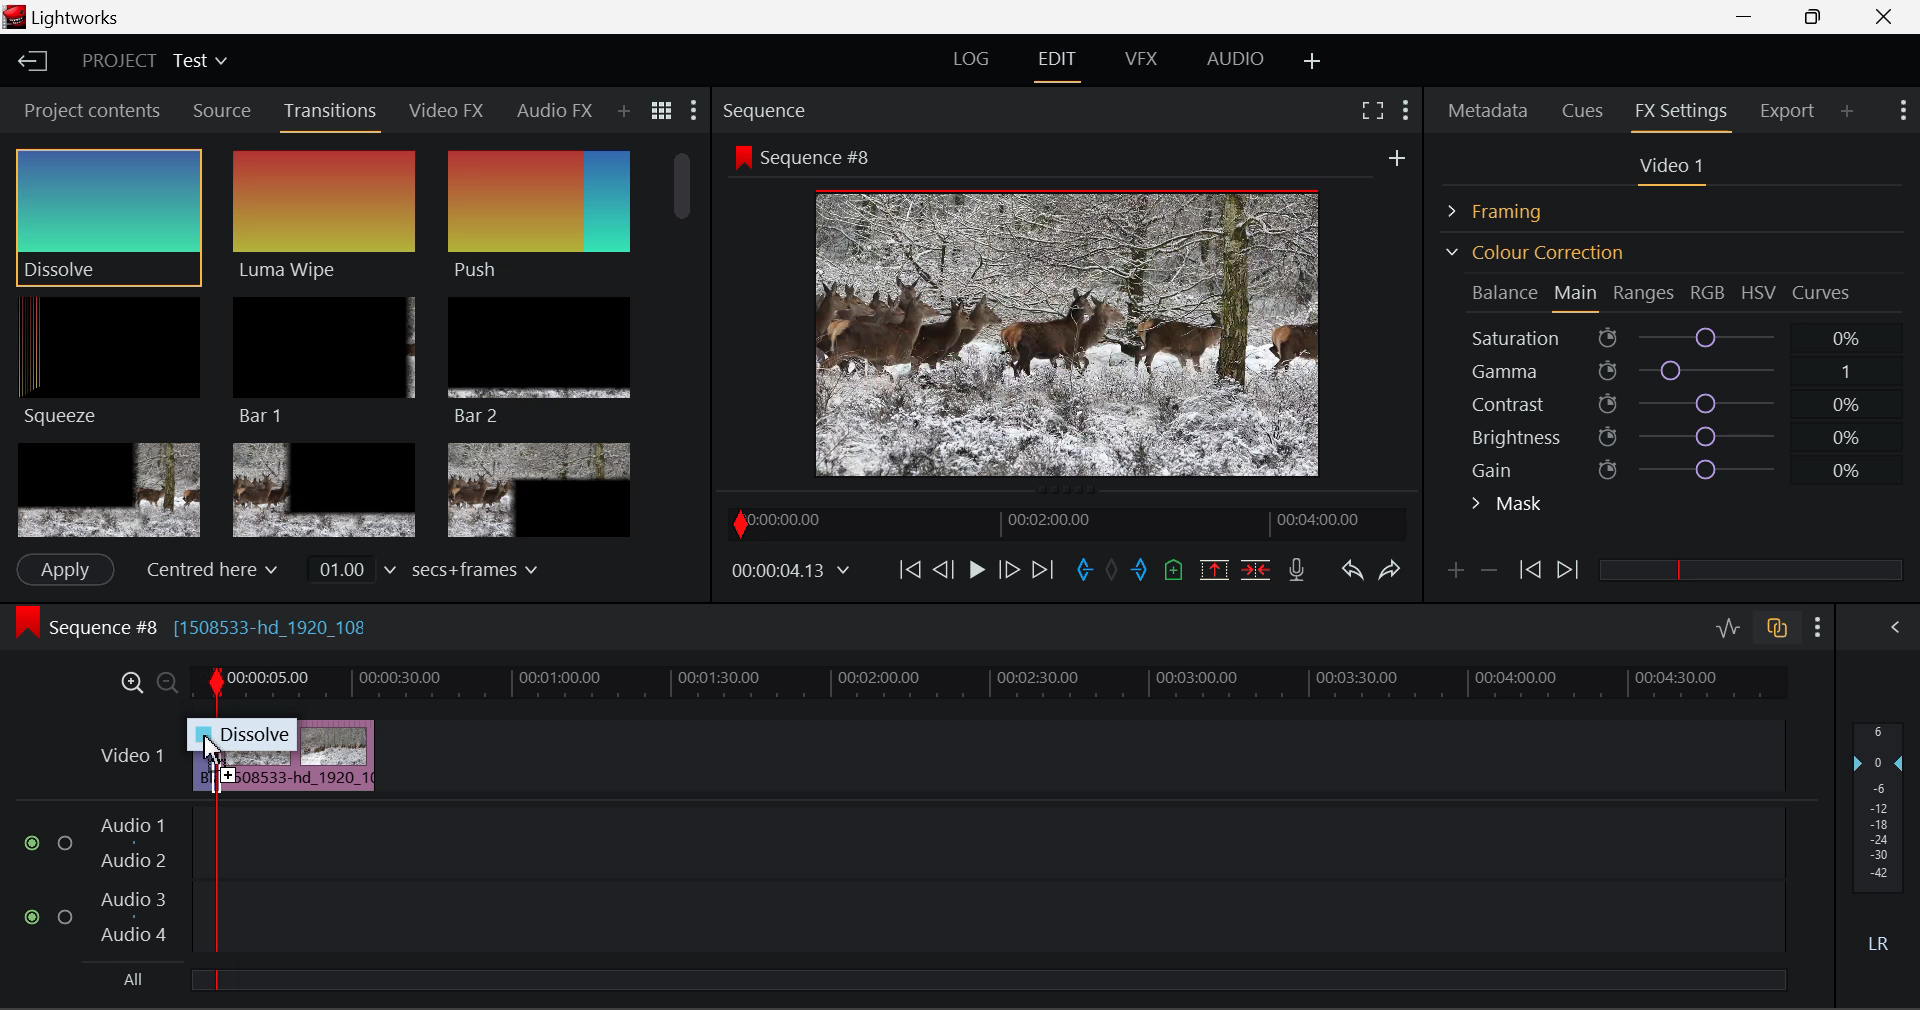 This screenshot has height=1010, width=1920. What do you see at coordinates (987, 979) in the screenshot?
I see `slider` at bounding box center [987, 979].